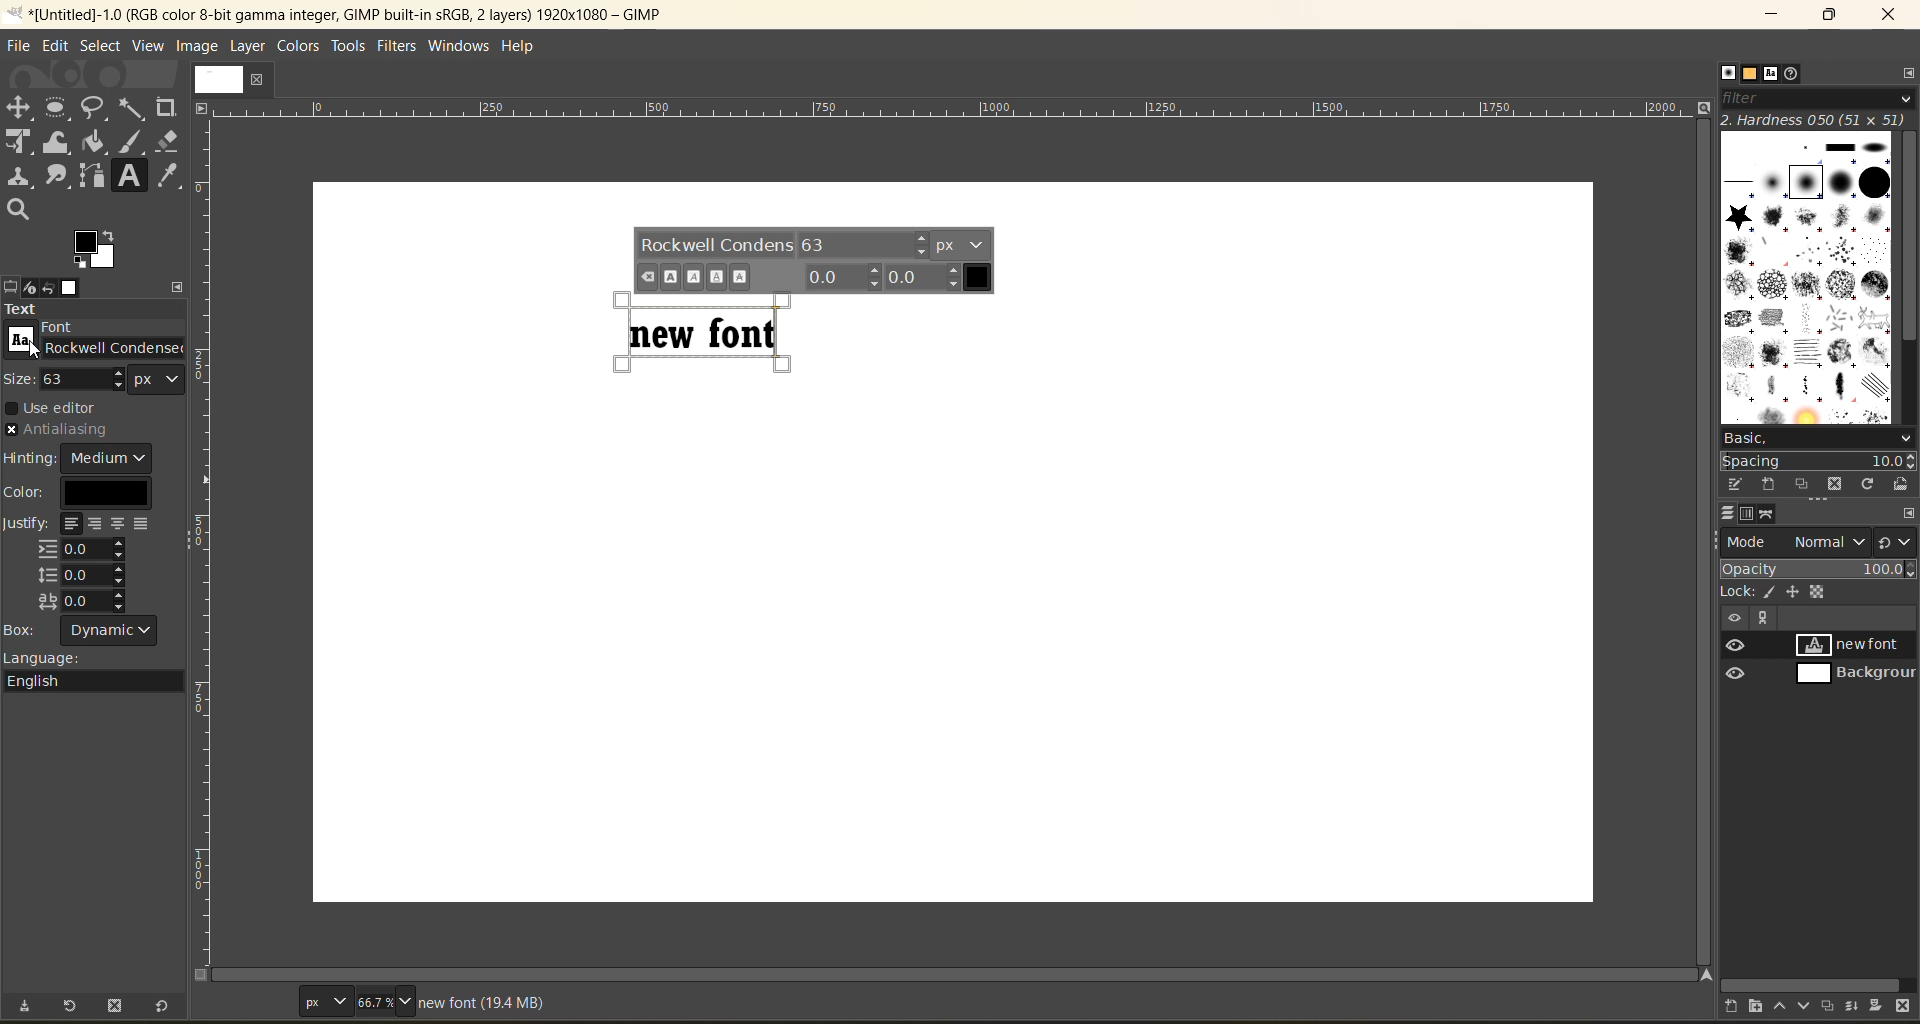  What do you see at coordinates (1834, 1005) in the screenshot?
I see `create a duplicate layer` at bounding box center [1834, 1005].